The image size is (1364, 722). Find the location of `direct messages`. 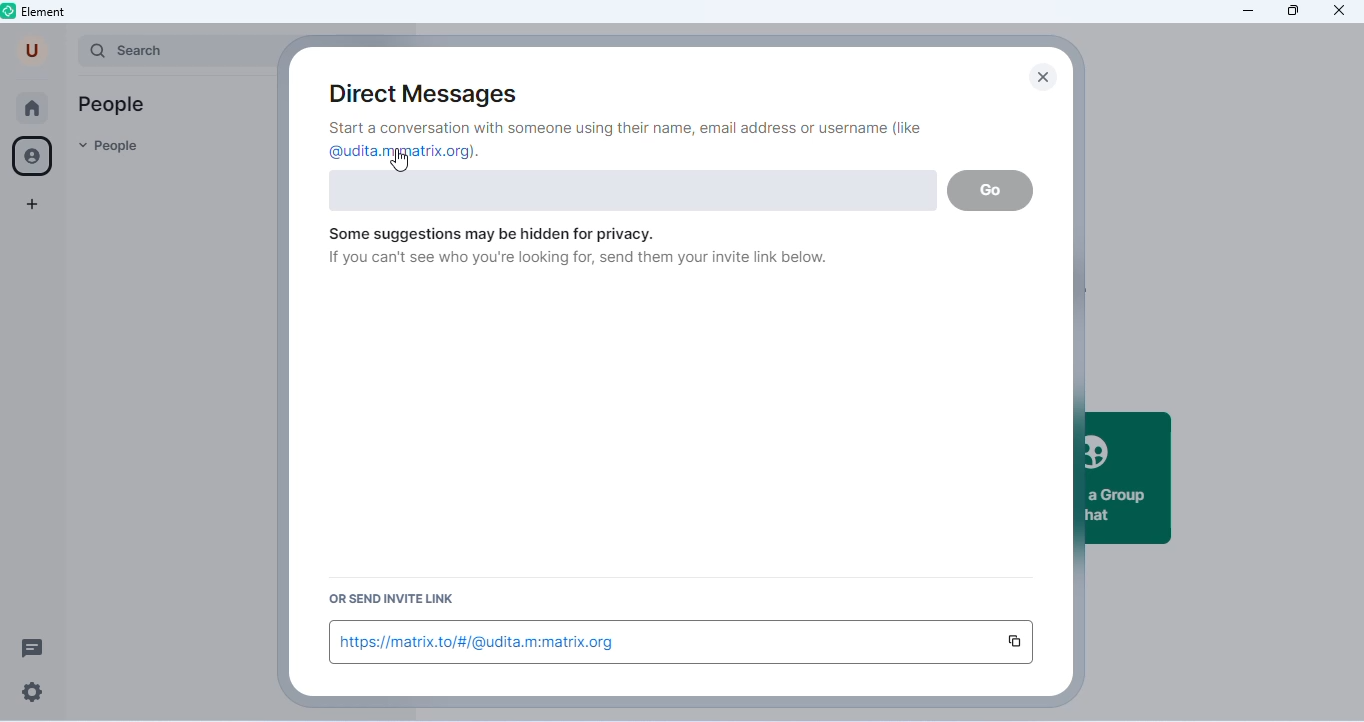

direct messages is located at coordinates (431, 94).